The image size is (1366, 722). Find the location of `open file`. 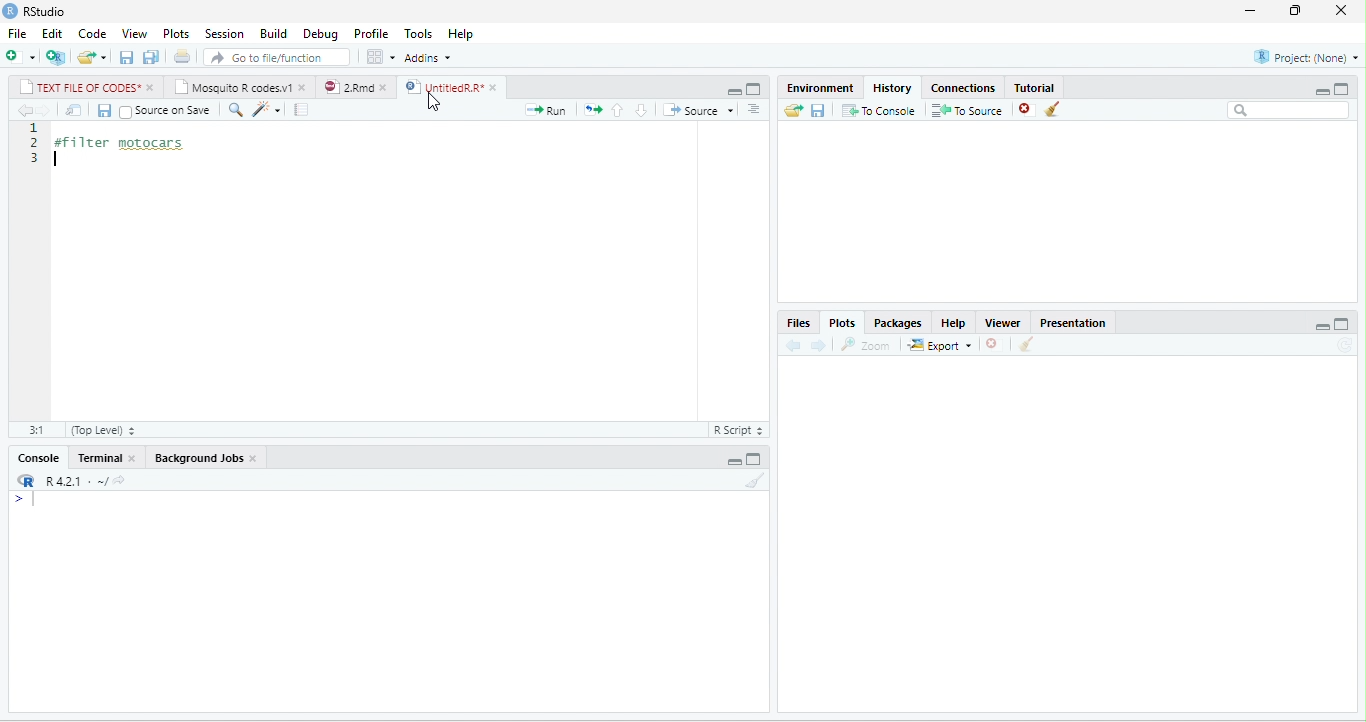

open file is located at coordinates (92, 58).